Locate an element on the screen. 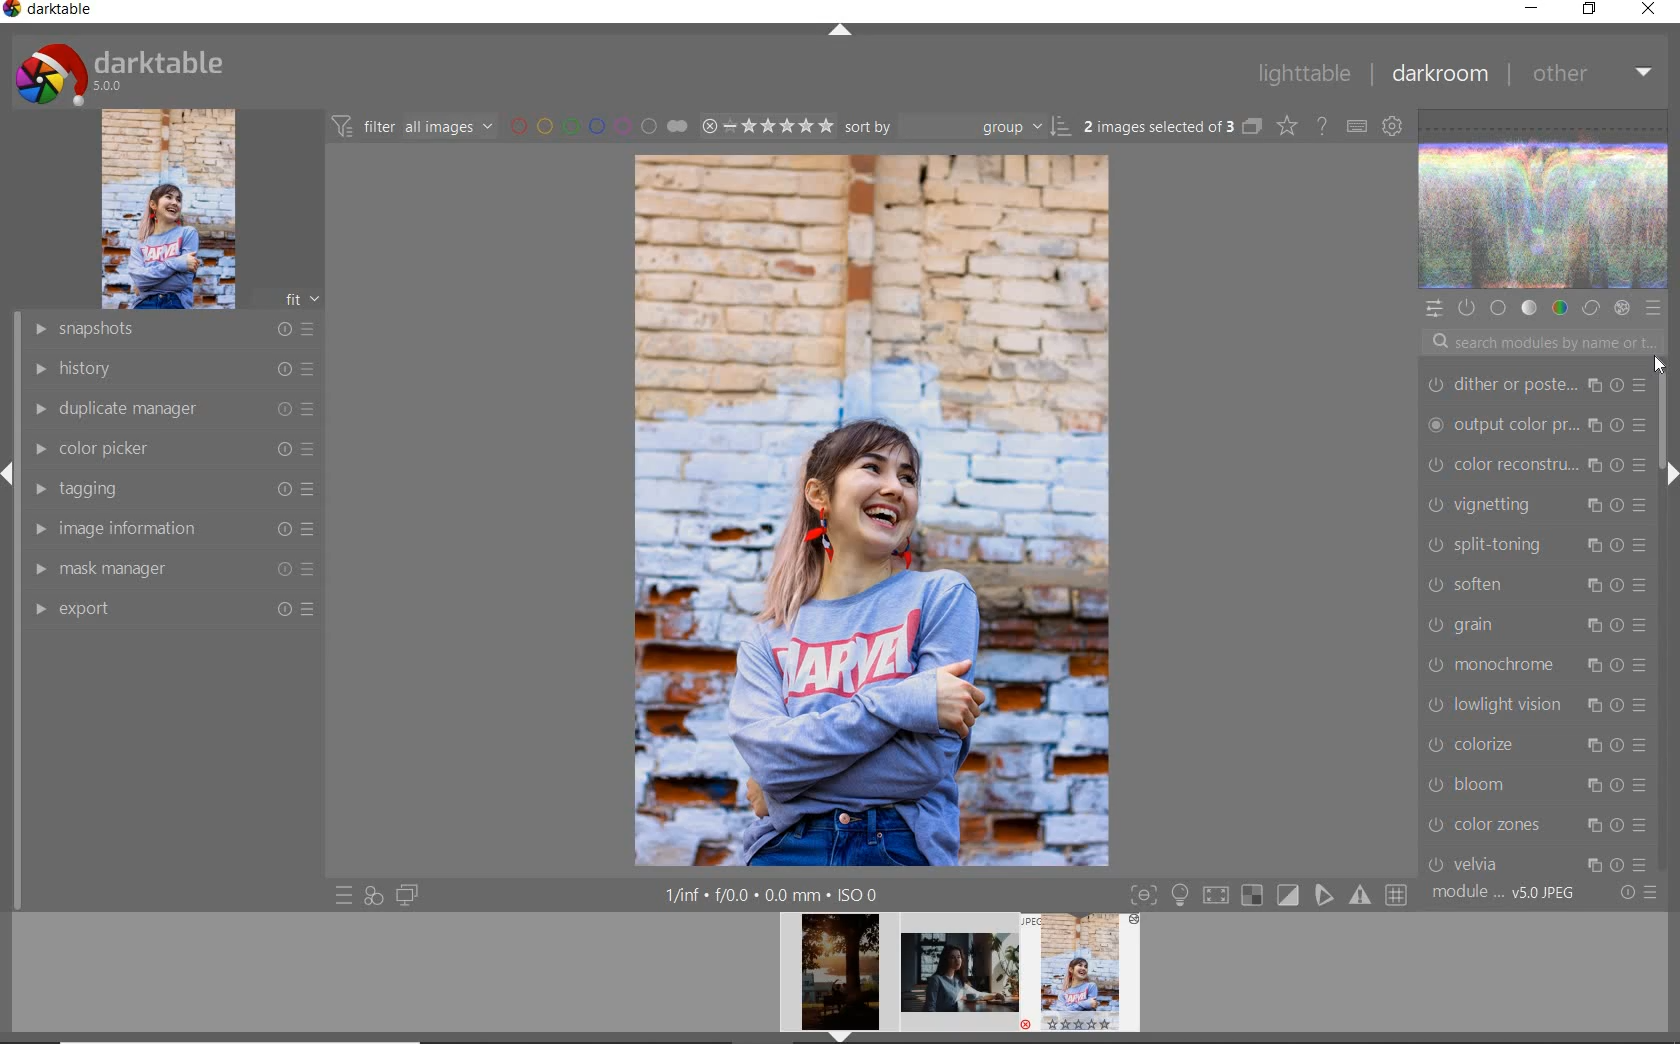  system logo and name is located at coordinates (123, 71).